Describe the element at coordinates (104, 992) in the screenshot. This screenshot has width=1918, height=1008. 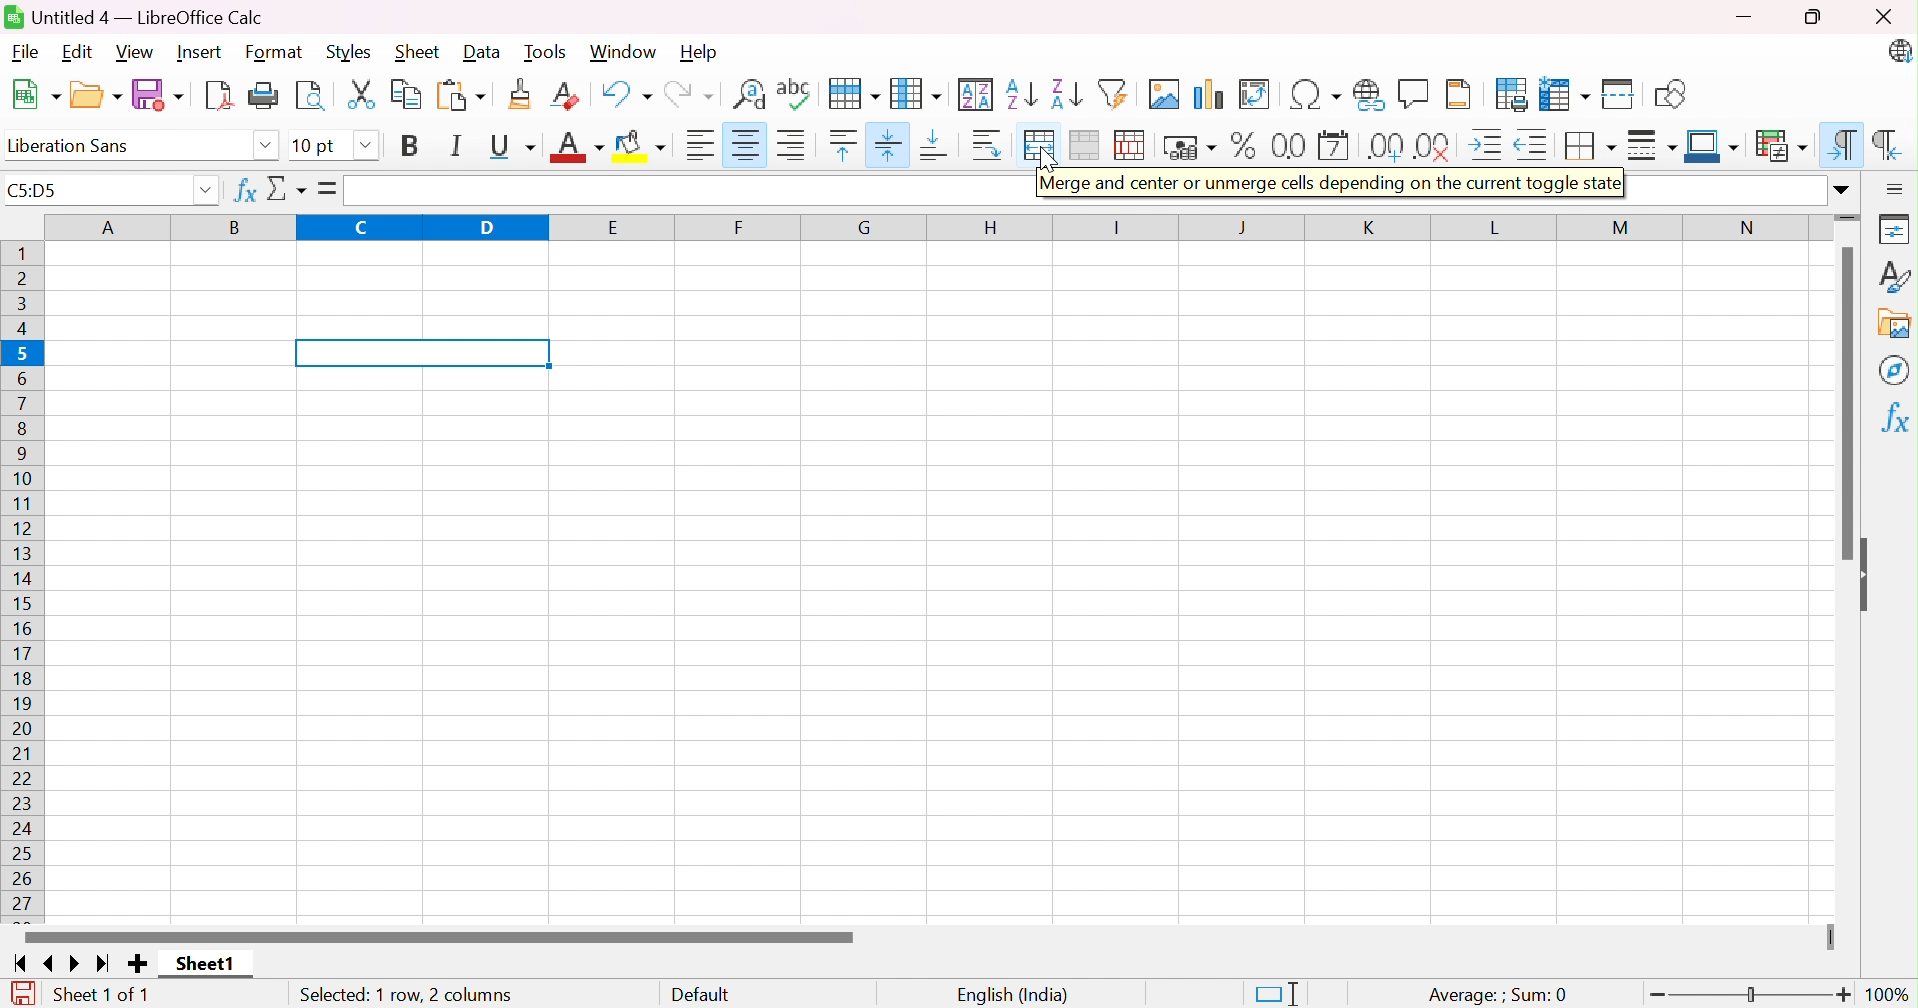
I see `Sheet 1 of 1` at that location.